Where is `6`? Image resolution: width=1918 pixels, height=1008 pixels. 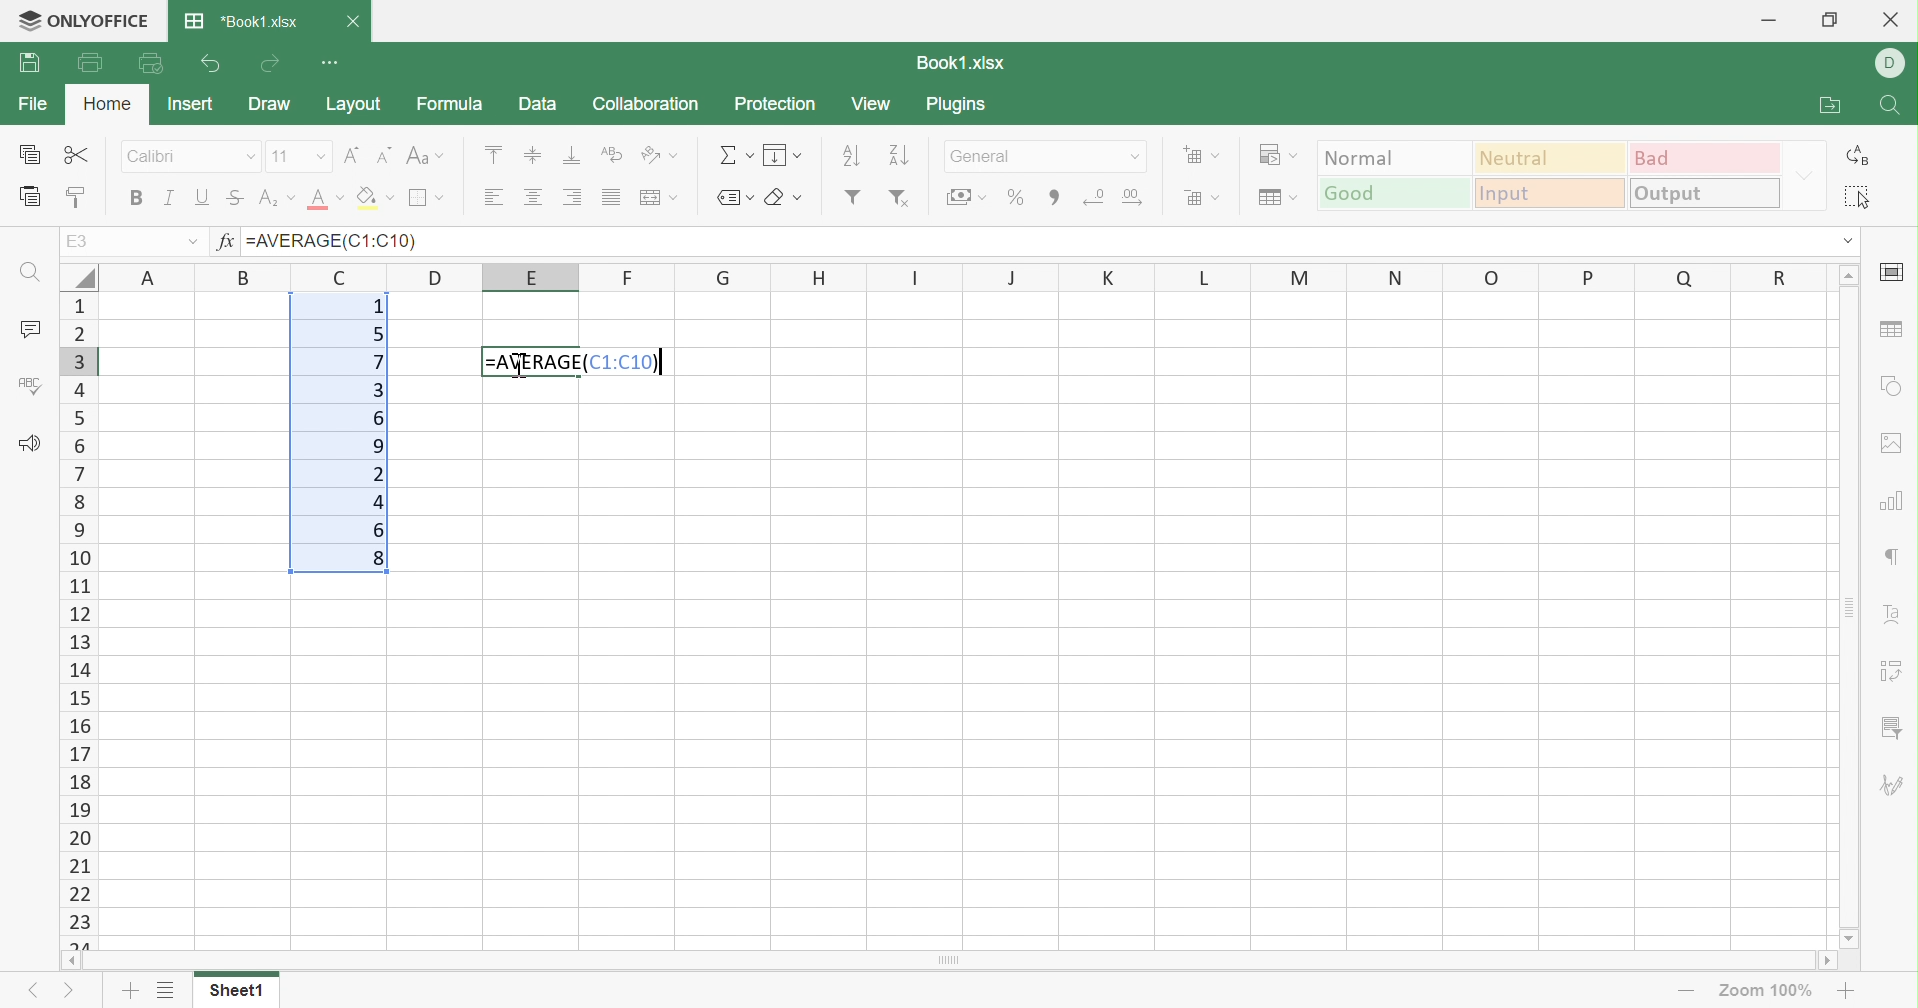
6 is located at coordinates (375, 416).